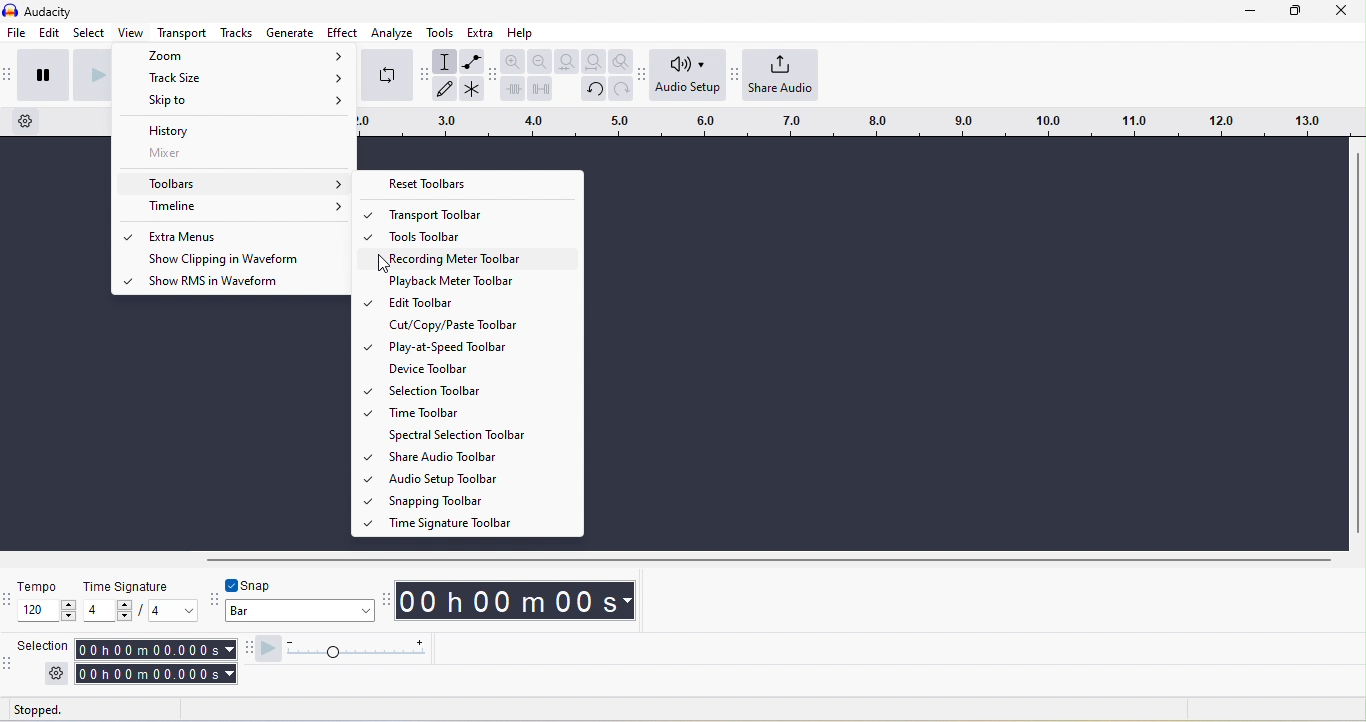  I want to click on Selection toolbar, so click(481, 390).